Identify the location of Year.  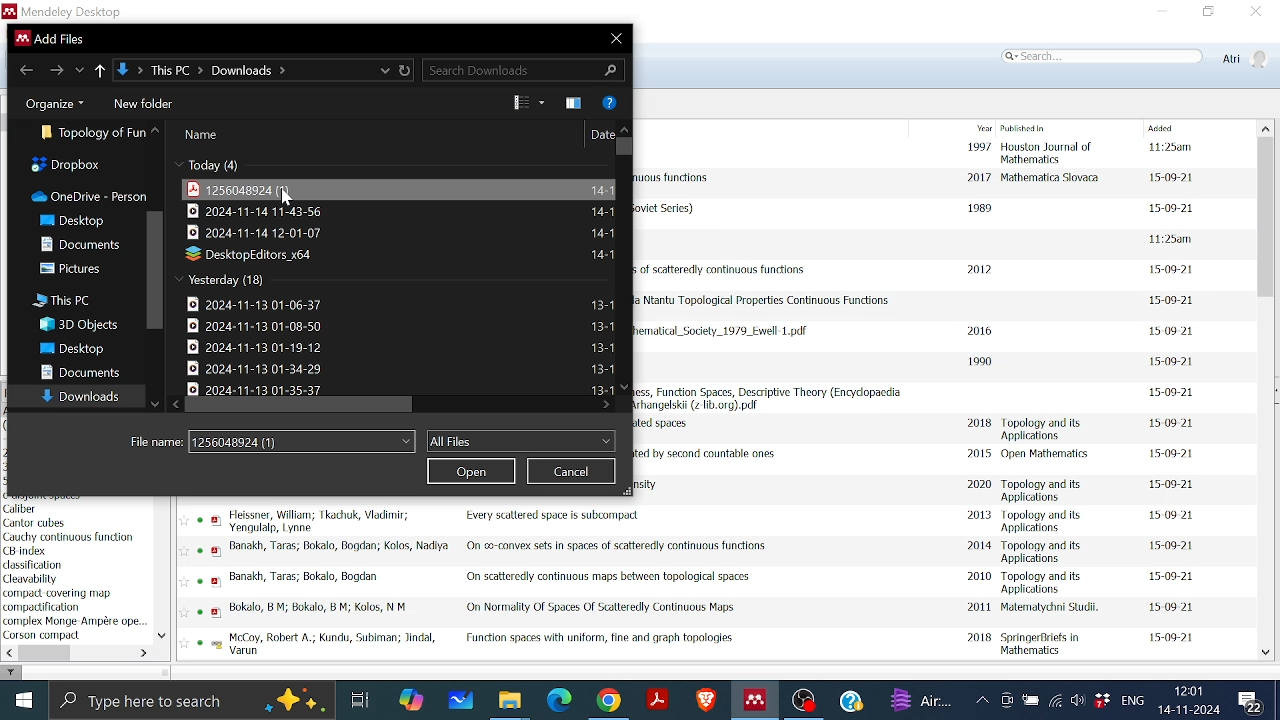
(976, 128).